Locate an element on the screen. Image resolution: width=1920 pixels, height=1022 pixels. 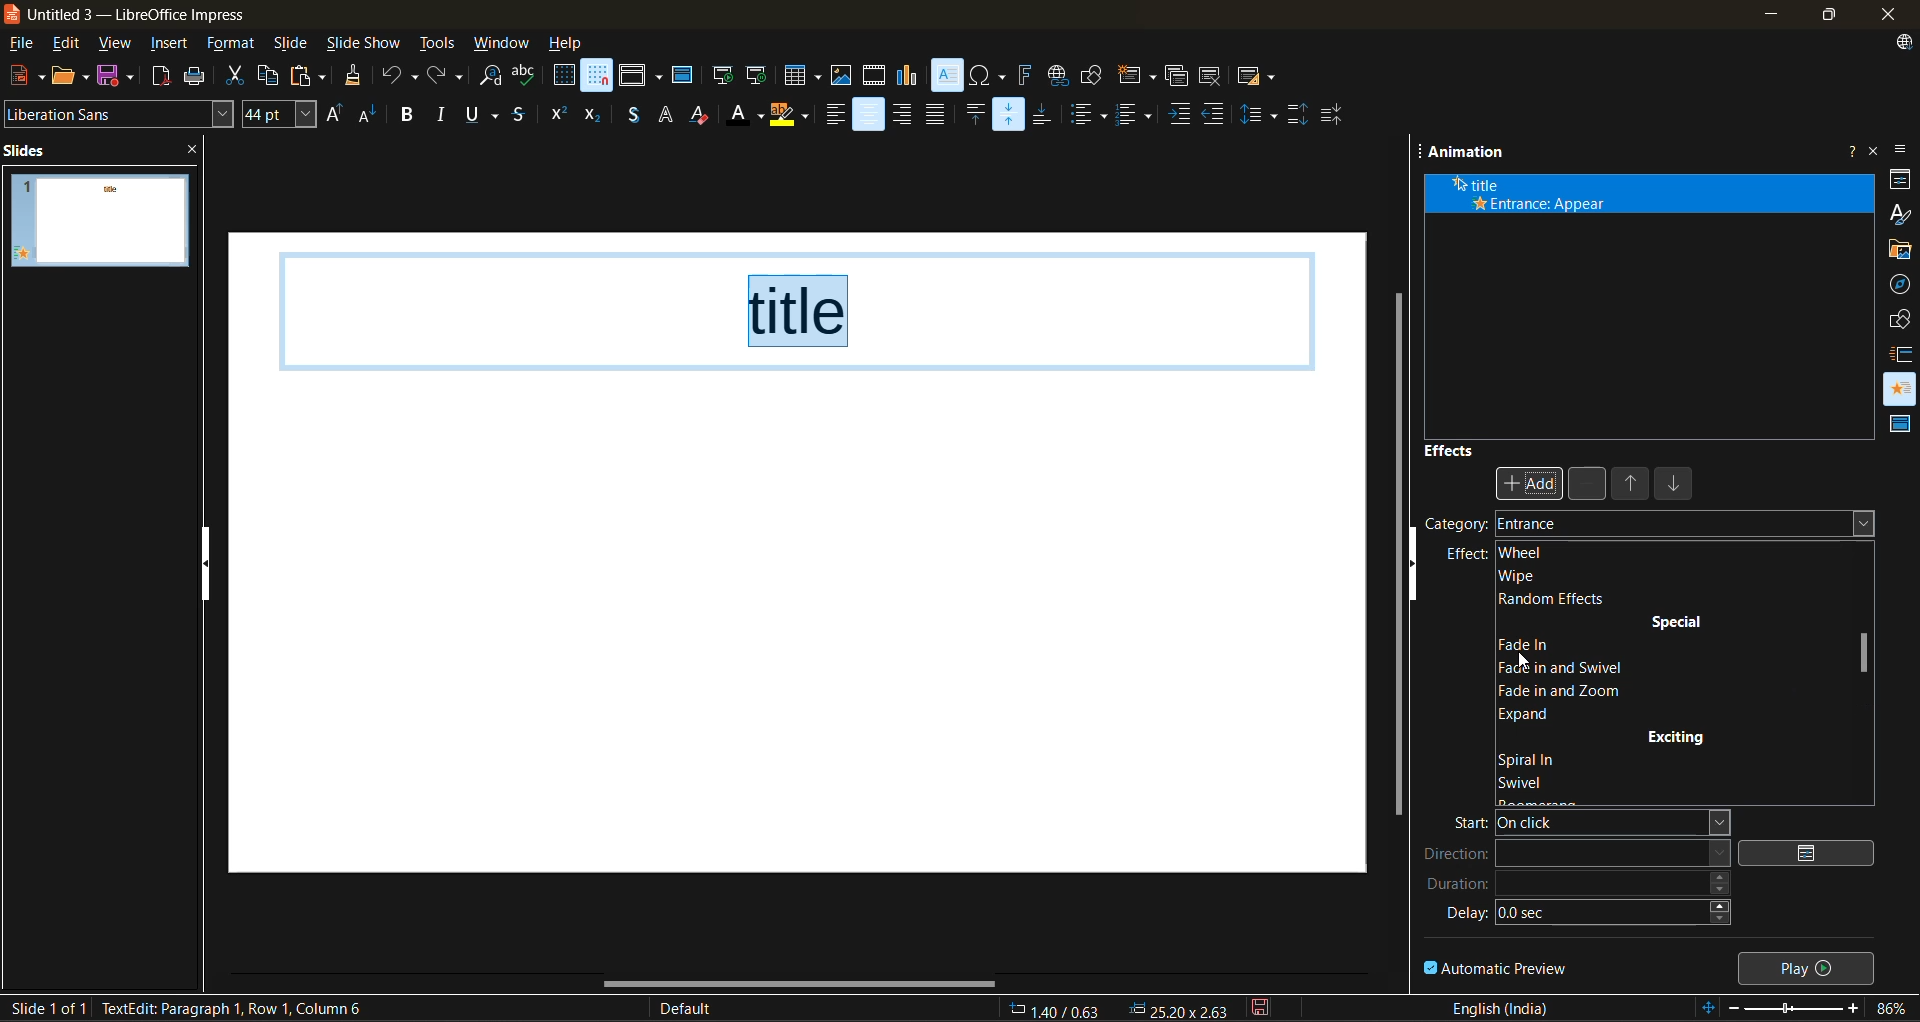
window is located at coordinates (503, 45).